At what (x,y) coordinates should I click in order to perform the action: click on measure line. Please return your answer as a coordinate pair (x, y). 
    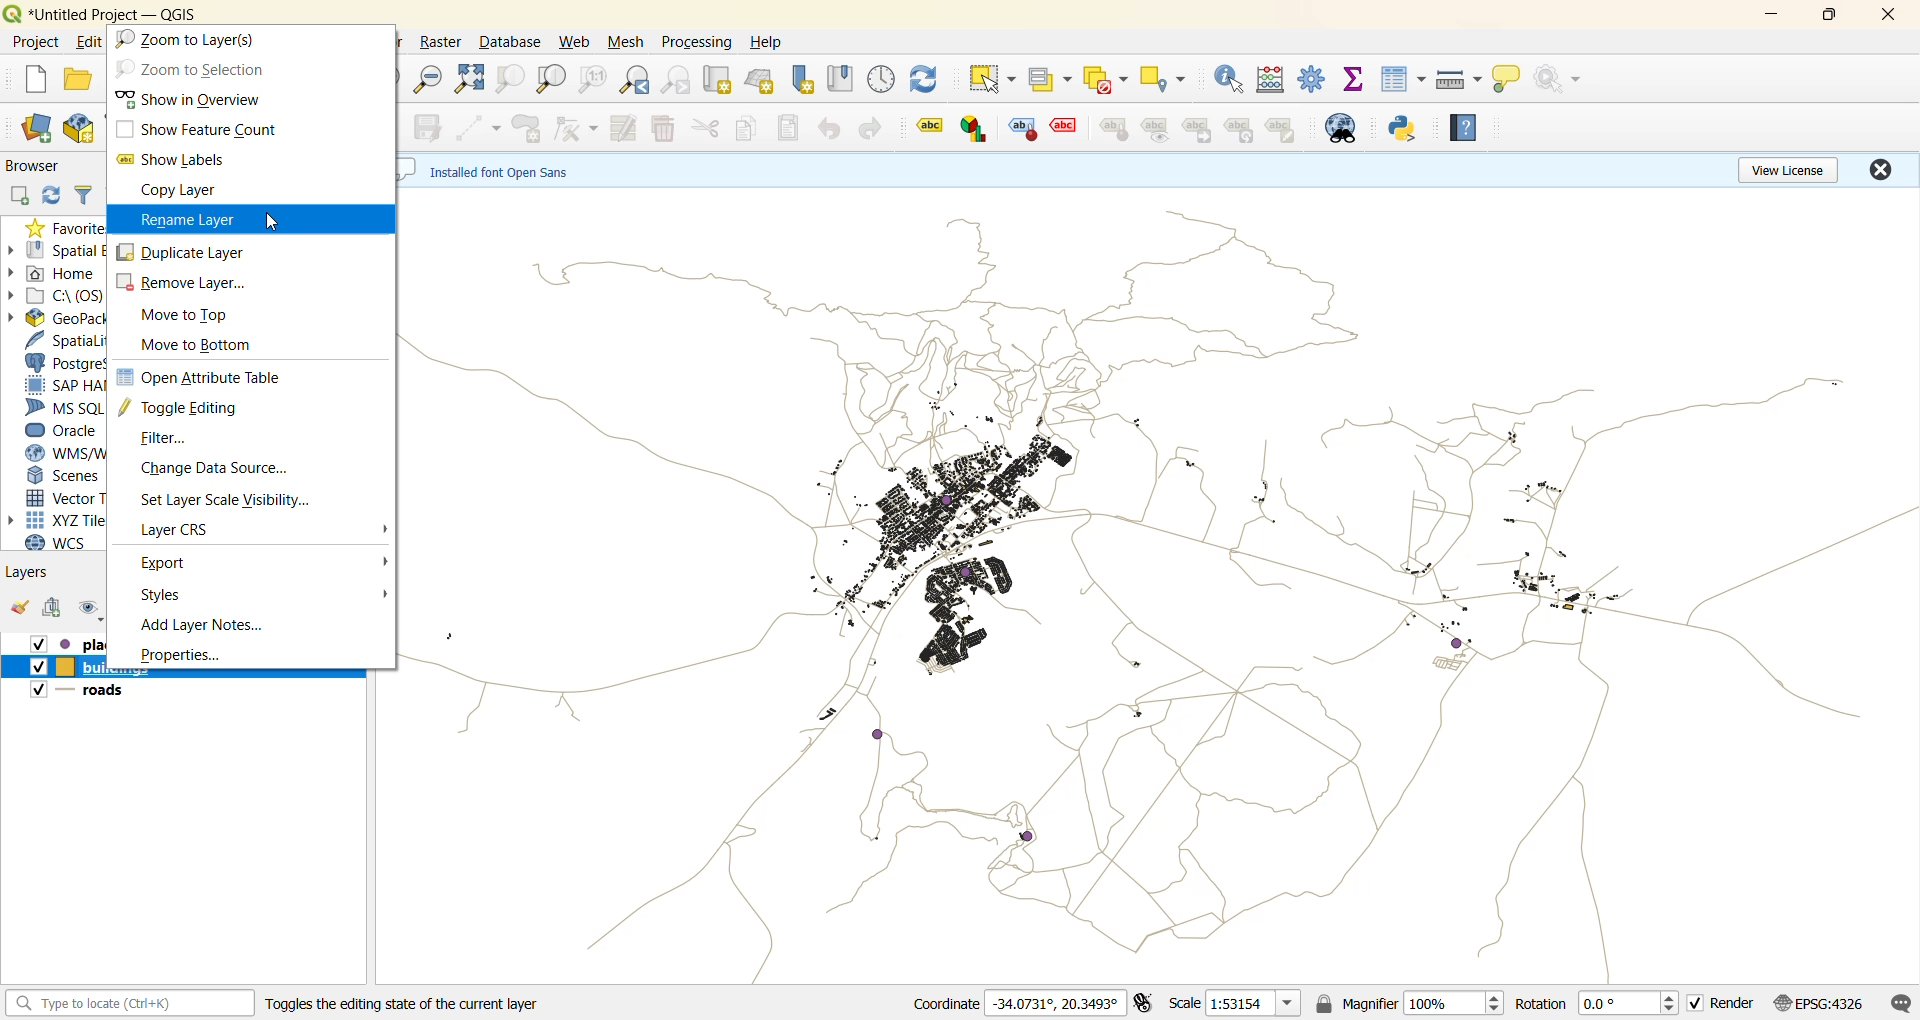
    Looking at the image, I should click on (1459, 81).